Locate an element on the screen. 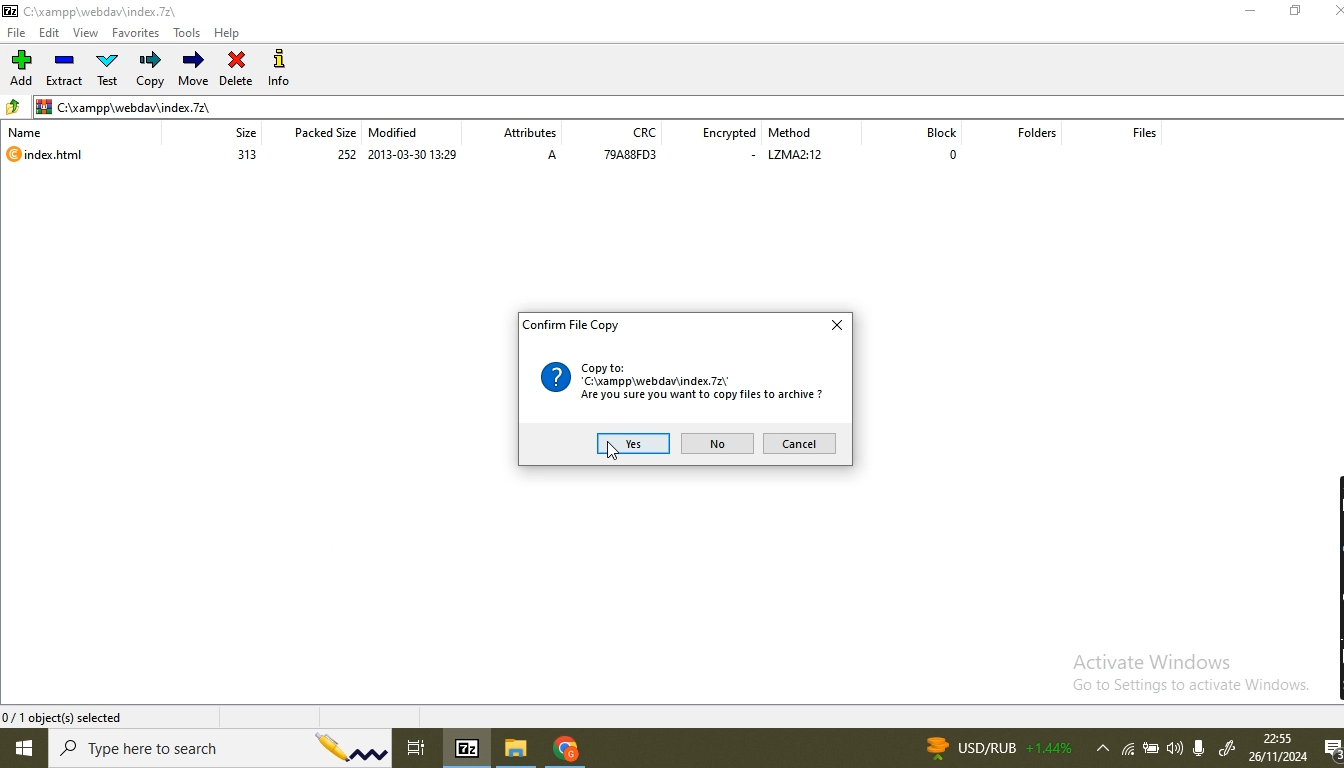  task view is located at coordinates (421, 745).